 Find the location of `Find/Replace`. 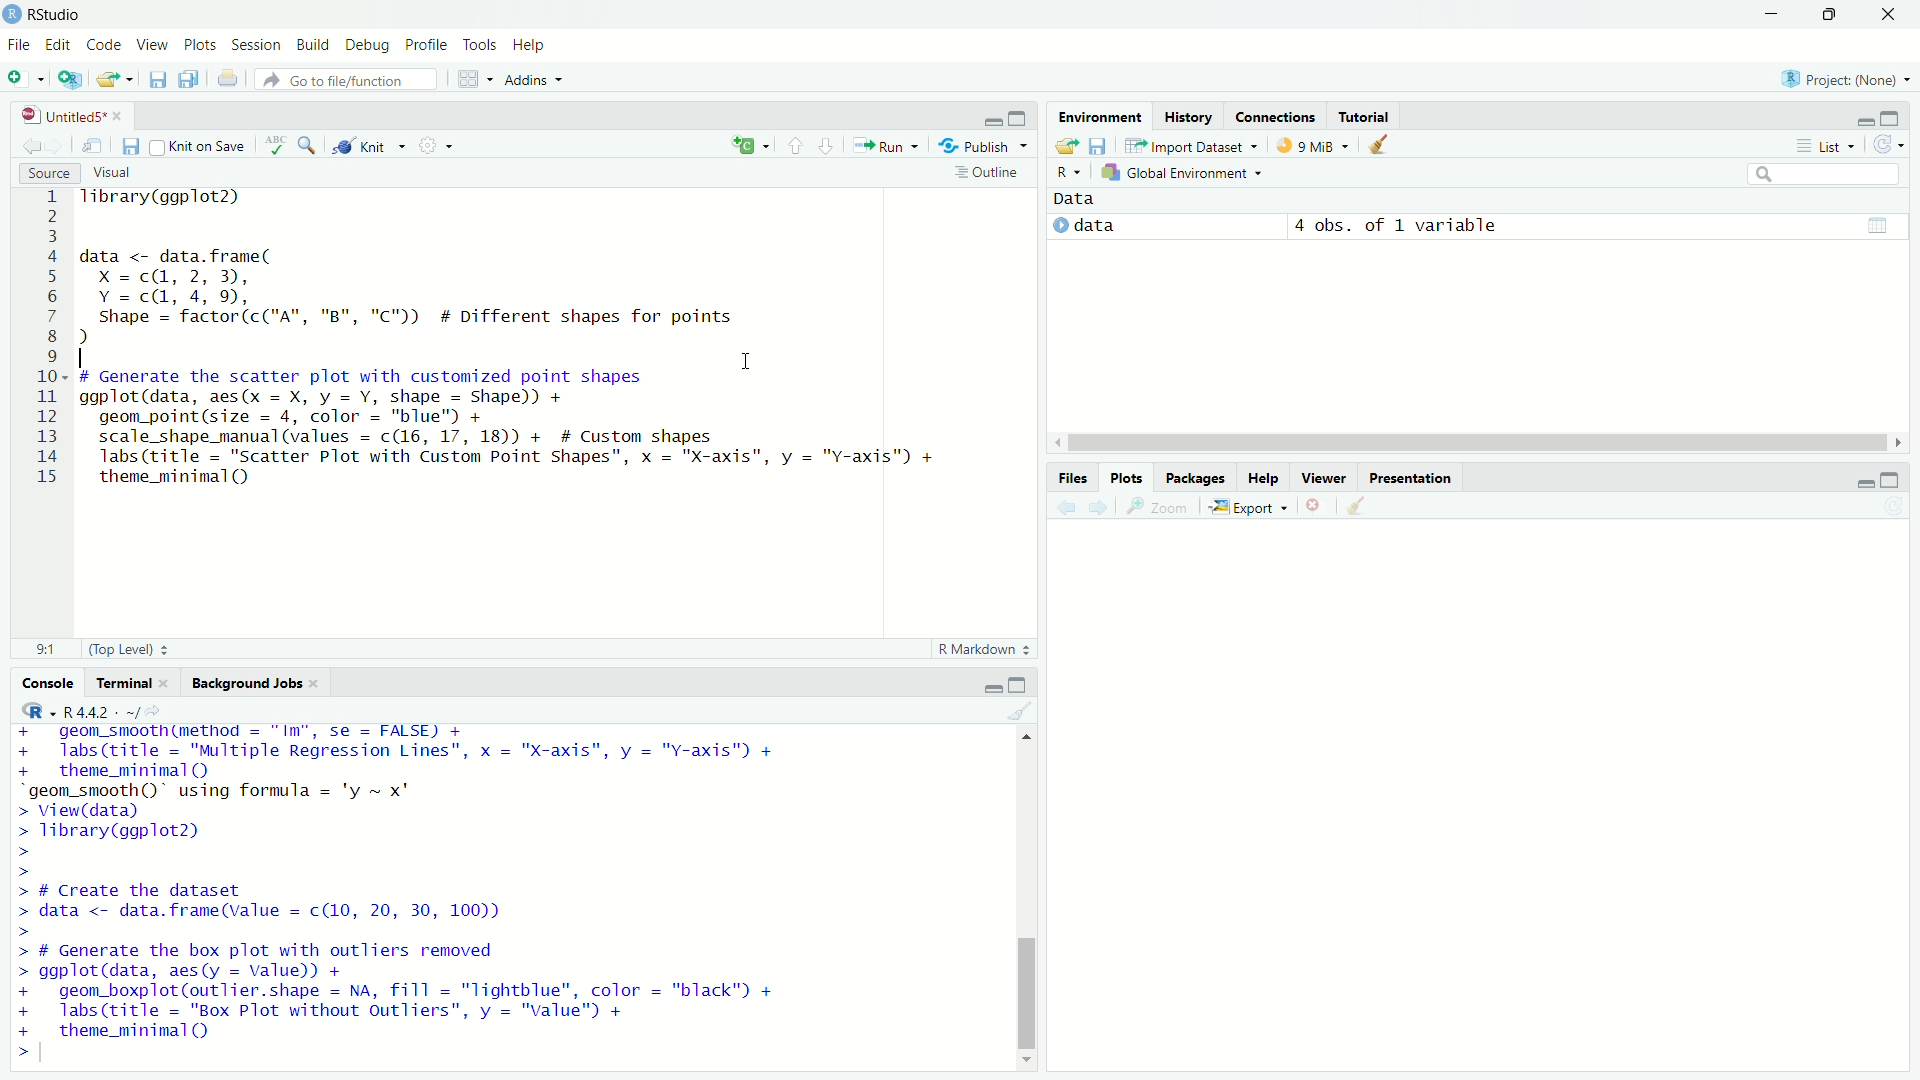

Find/Replace is located at coordinates (309, 145).